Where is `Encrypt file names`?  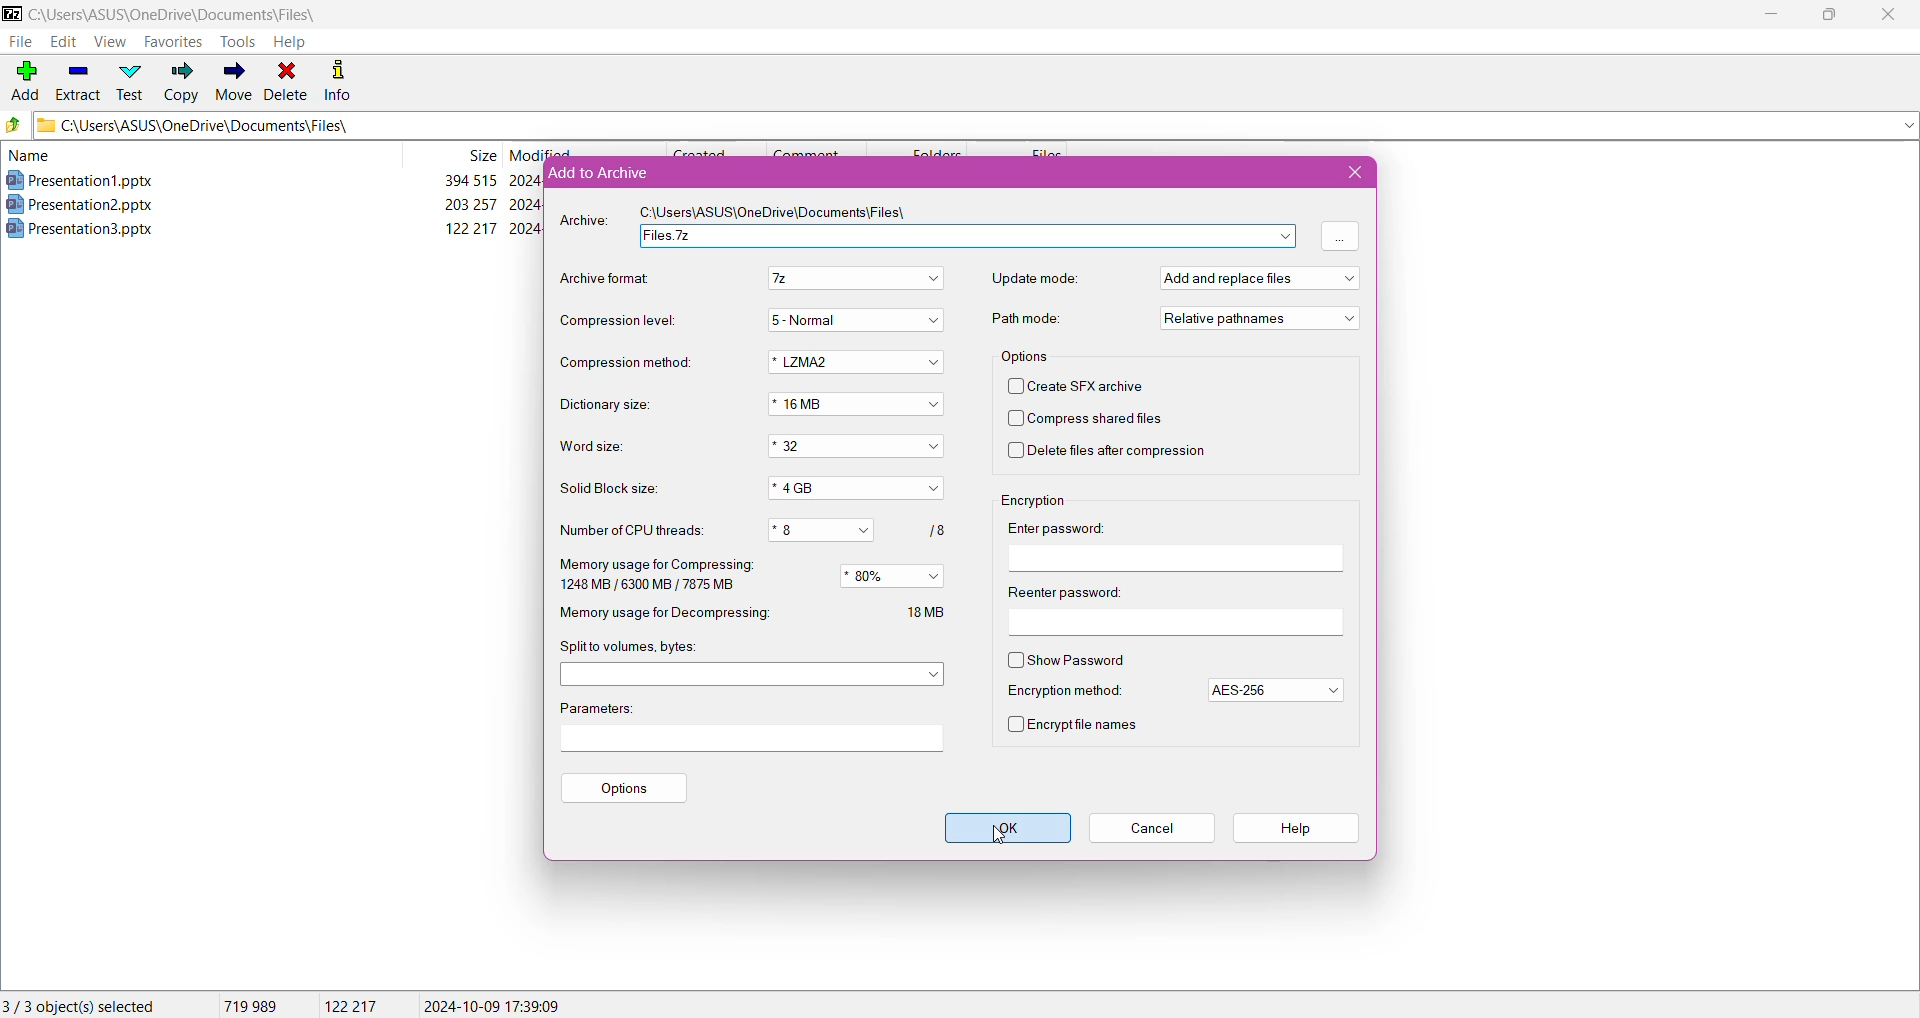
Encrypt file names is located at coordinates (1075, 725).